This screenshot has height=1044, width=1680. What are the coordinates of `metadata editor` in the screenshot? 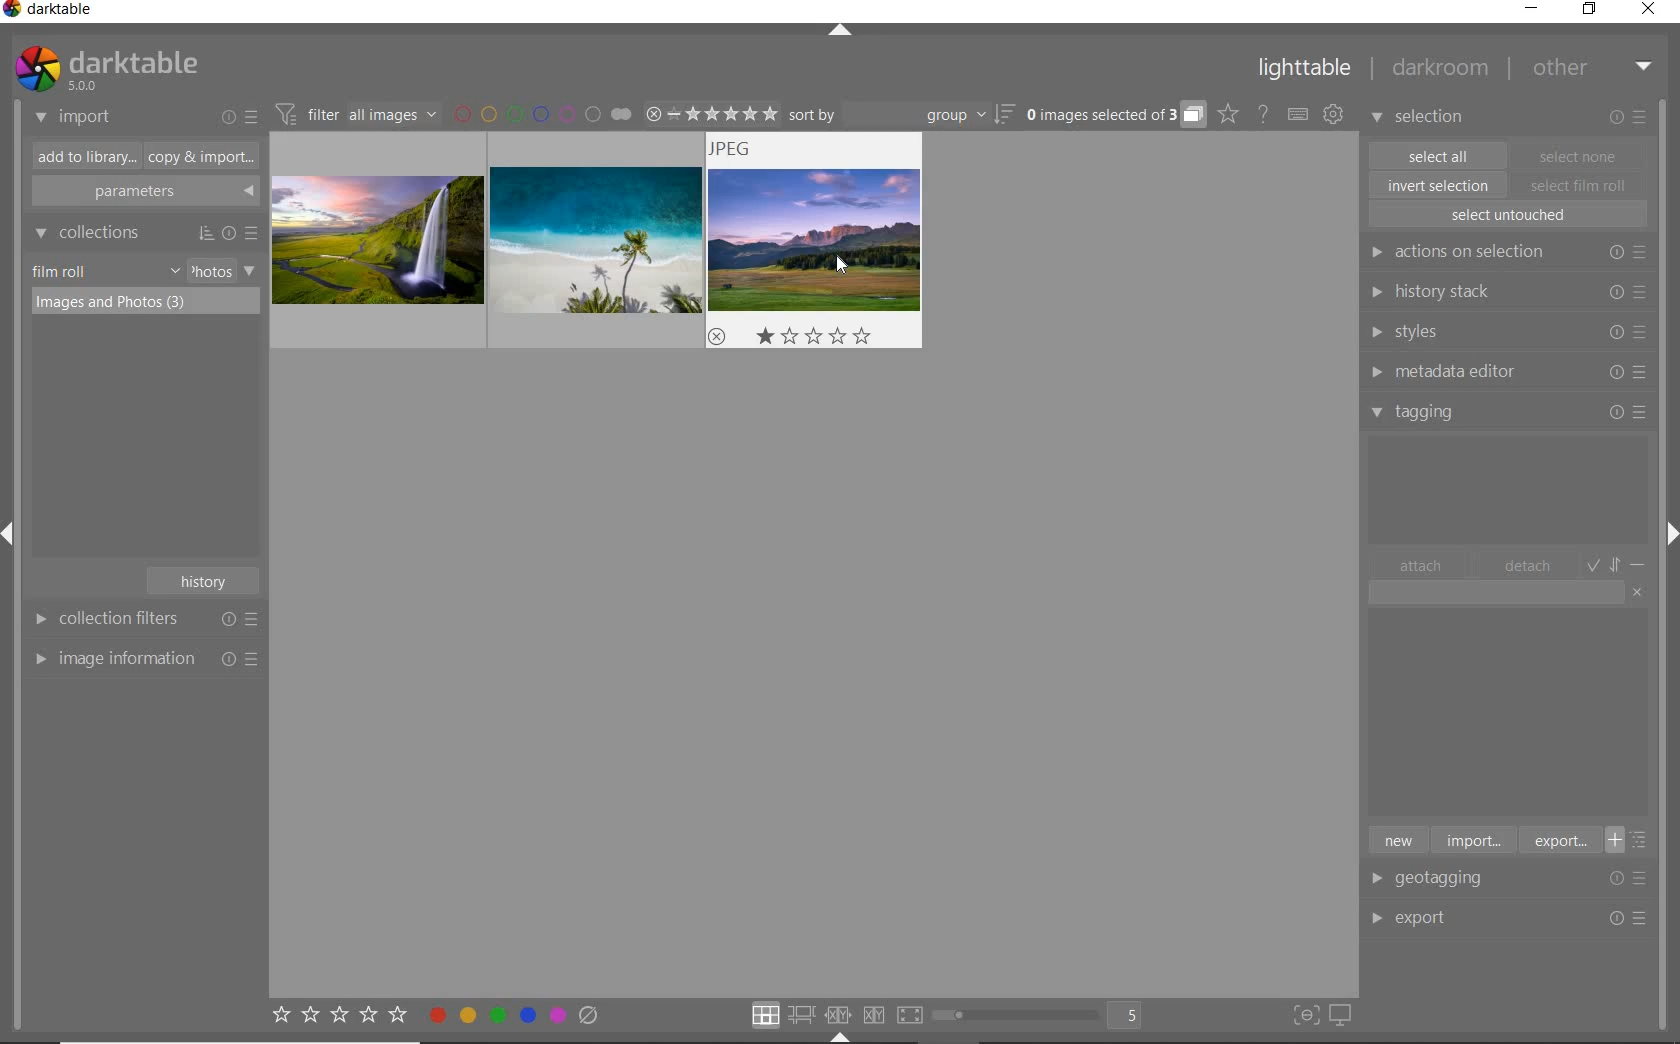 It's located at (1504, 372).